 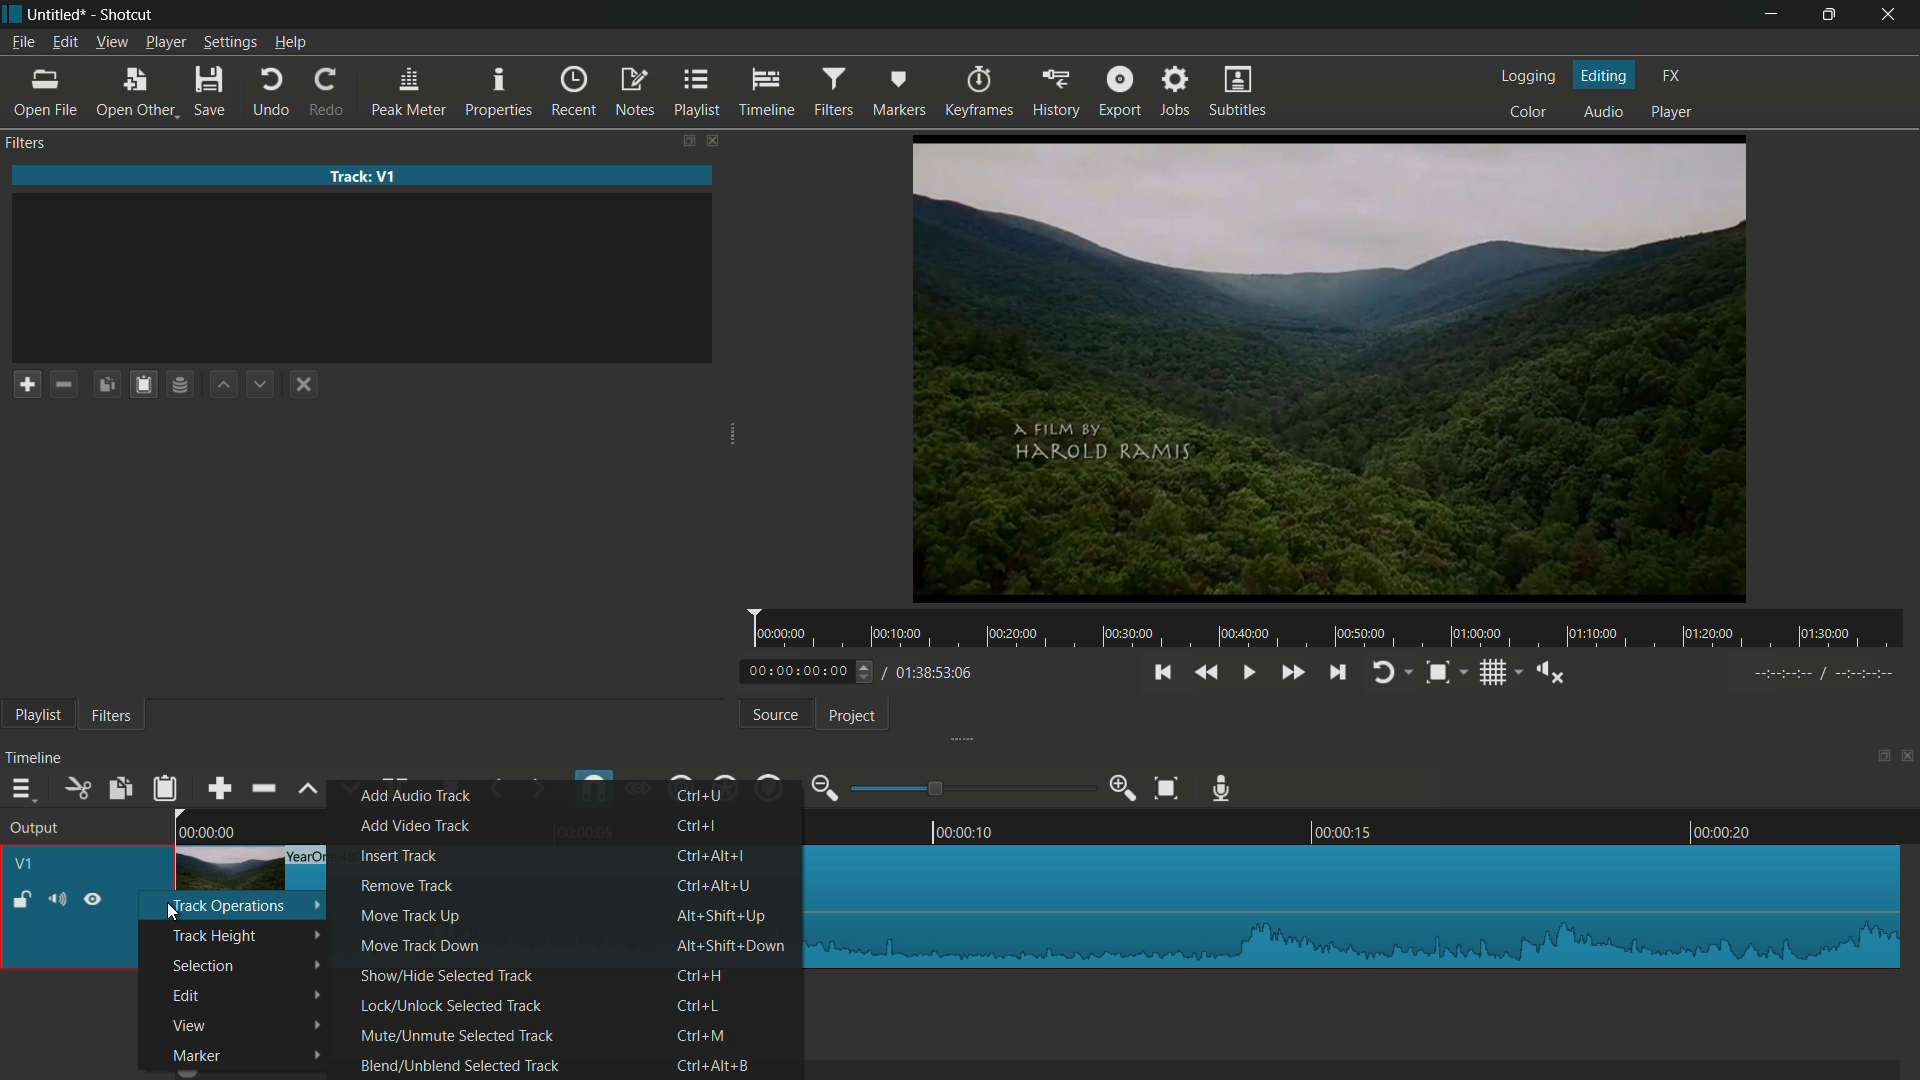 I want to click on app name, so click(x=129, y=14).